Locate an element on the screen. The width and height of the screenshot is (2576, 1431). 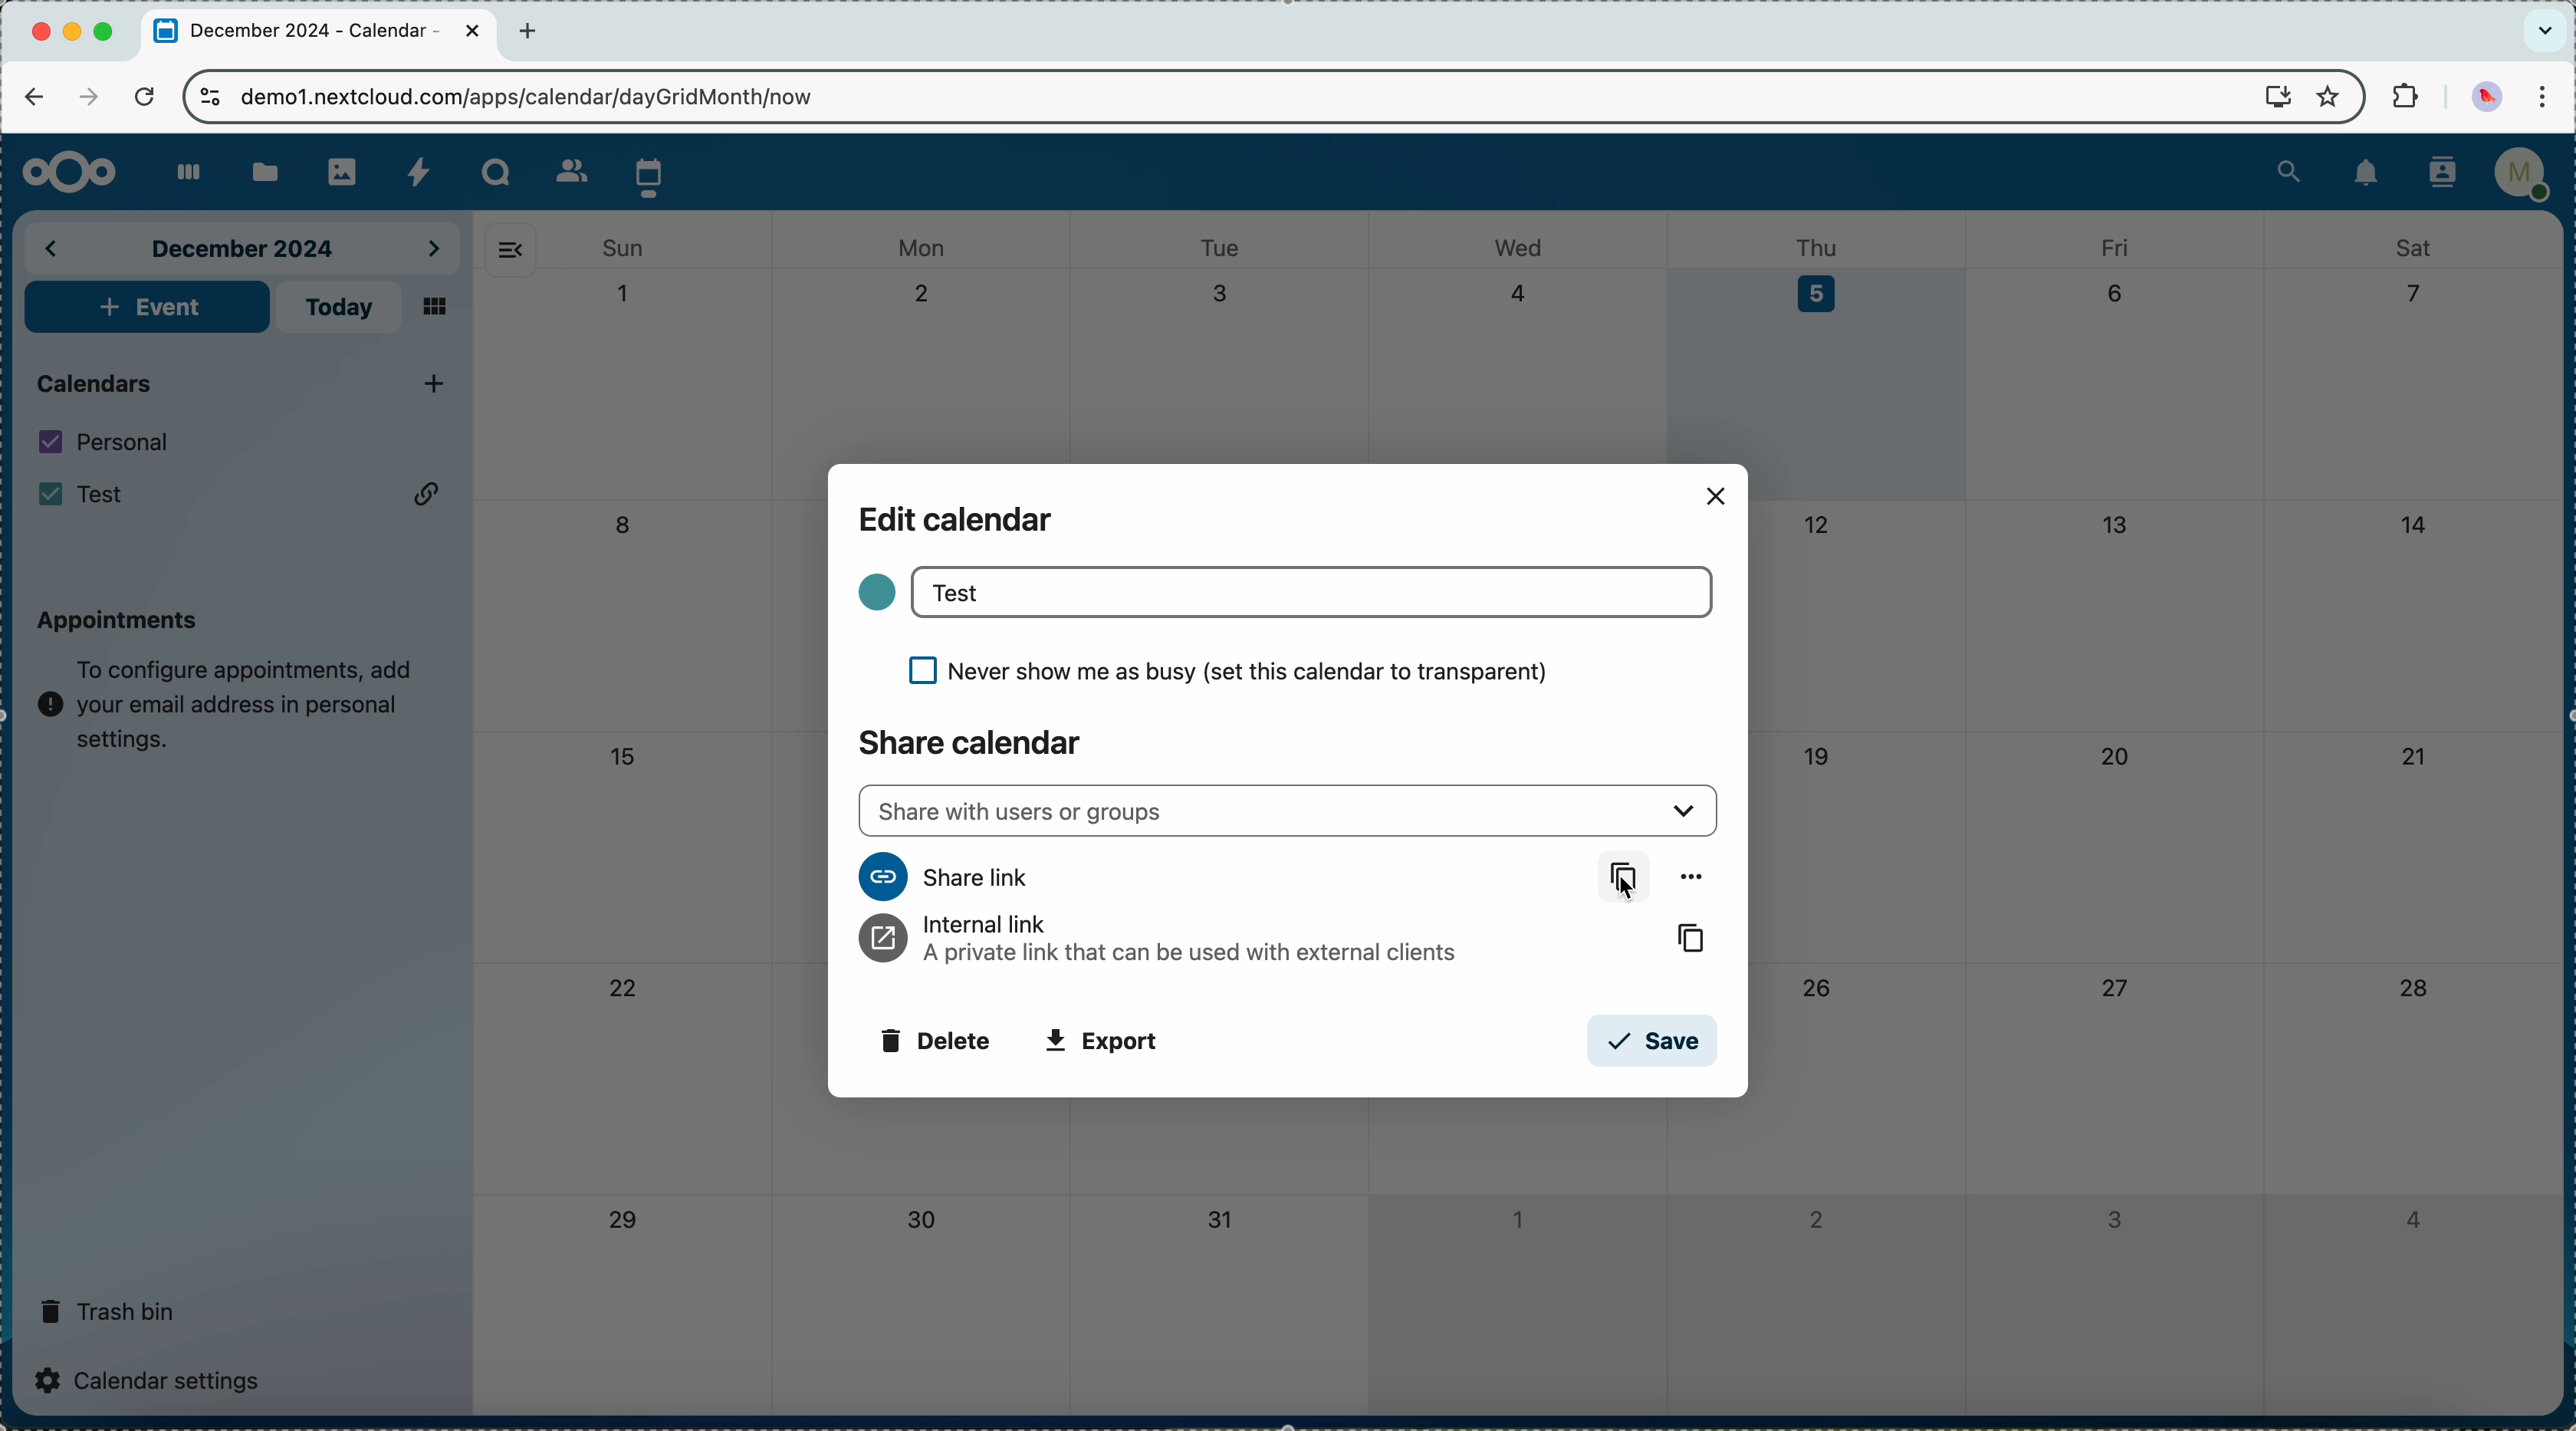
note is located at coordinates (227, 697).